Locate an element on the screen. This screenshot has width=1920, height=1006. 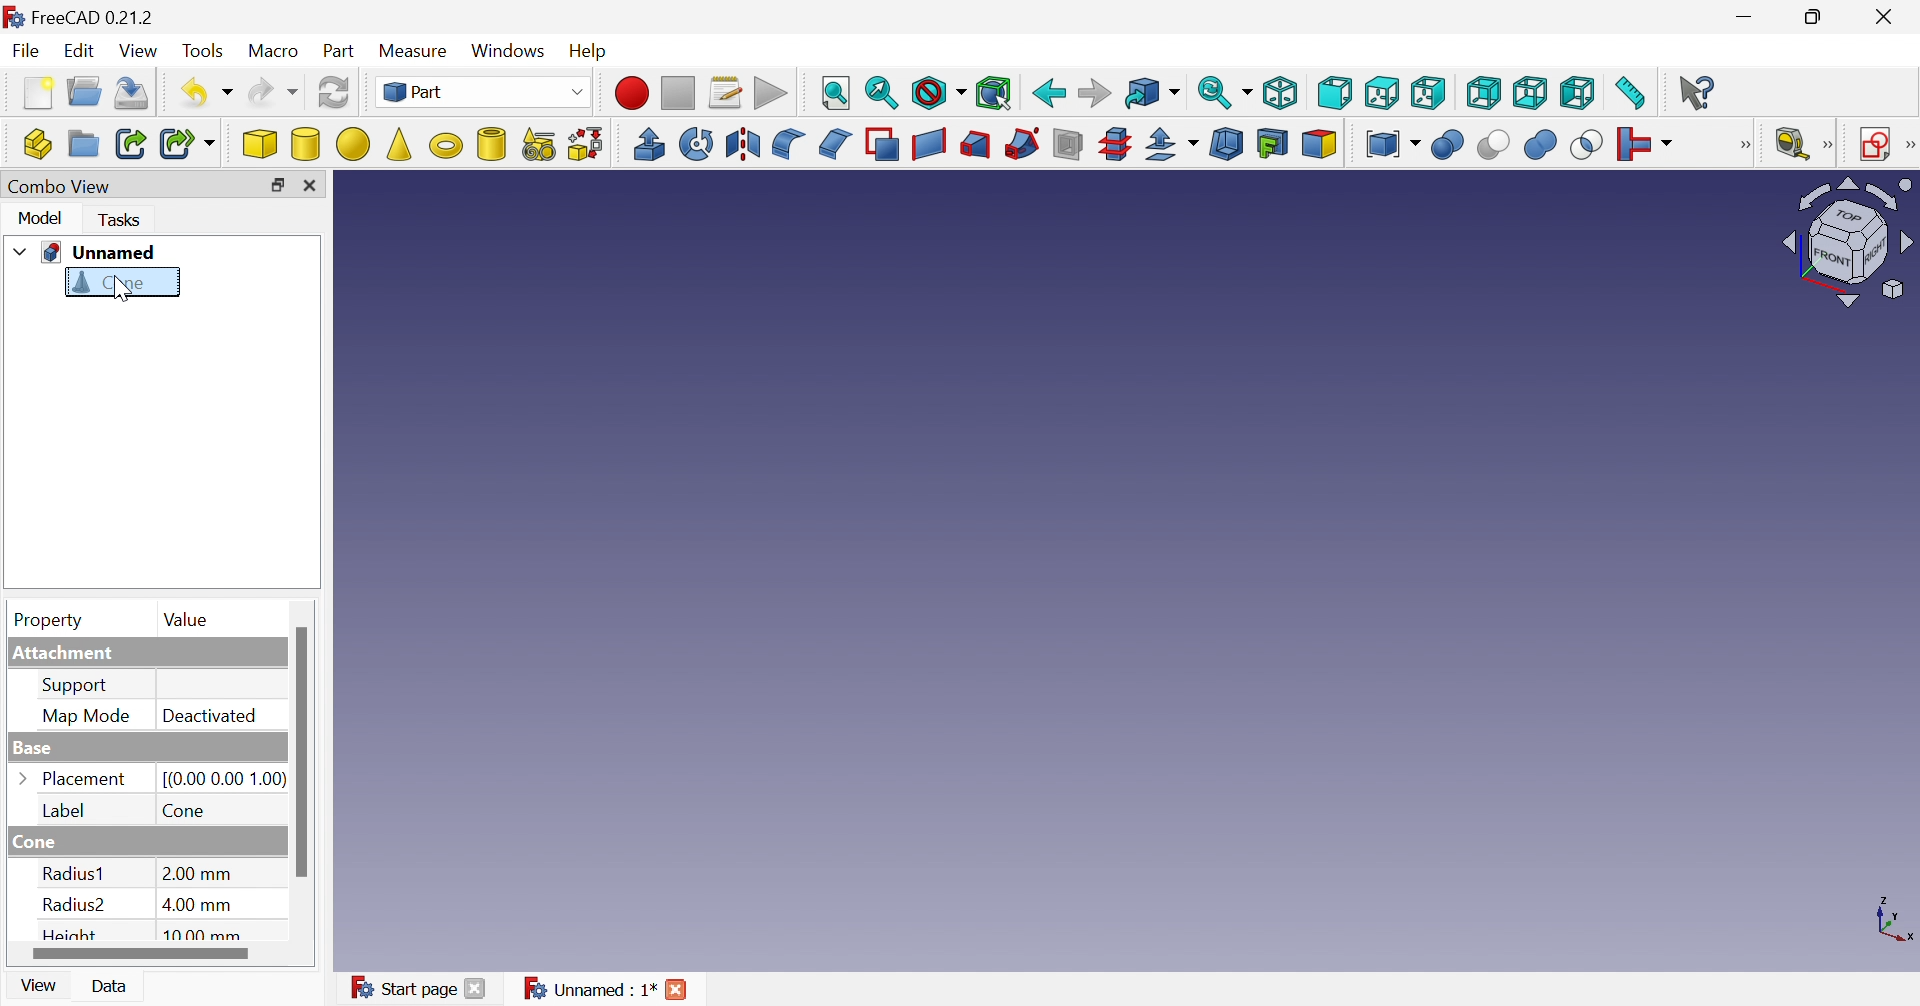
Mirroring is located at coordinates (743, 145).